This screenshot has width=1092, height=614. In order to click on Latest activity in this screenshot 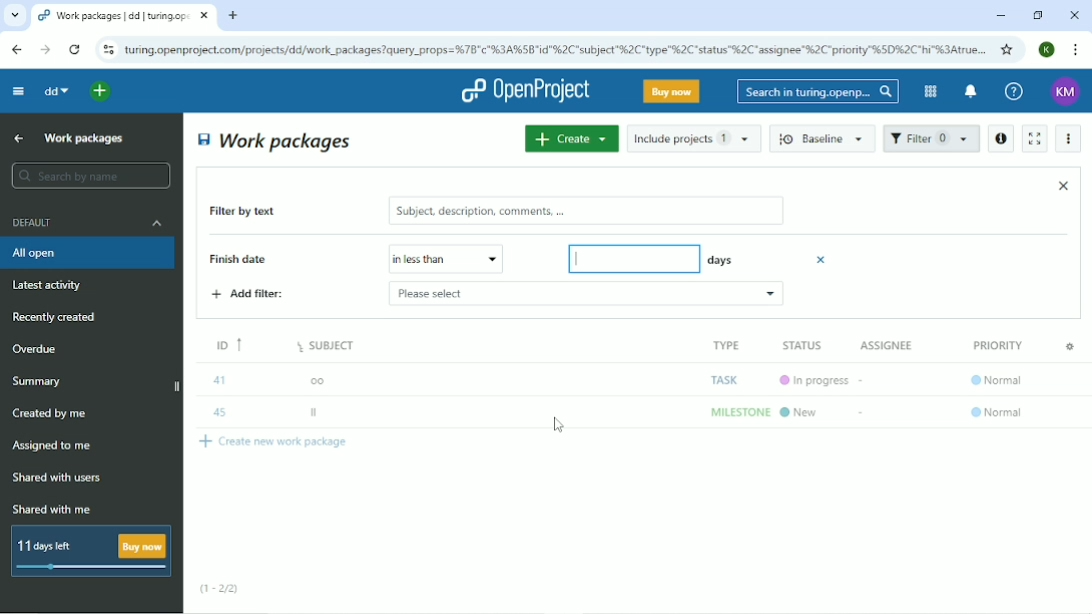, I will do `click(53, 287)`.